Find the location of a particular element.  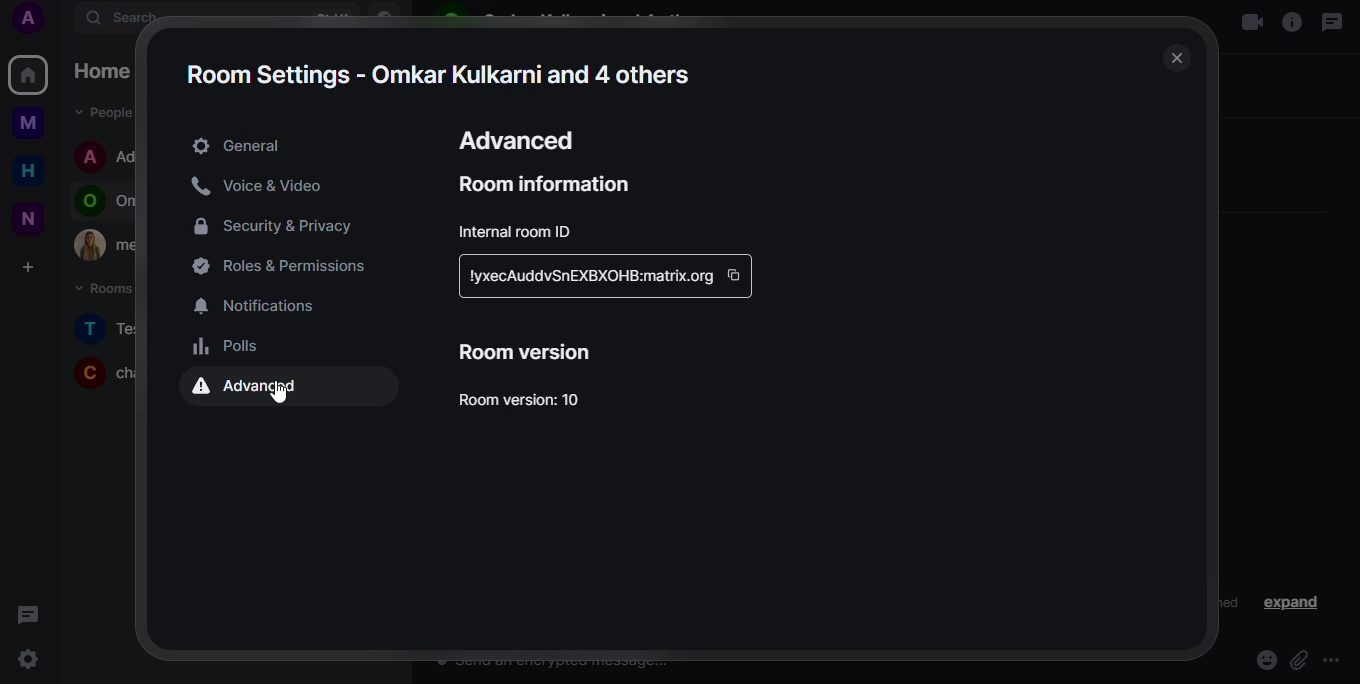

attach is located at coordinates (1299, 660).